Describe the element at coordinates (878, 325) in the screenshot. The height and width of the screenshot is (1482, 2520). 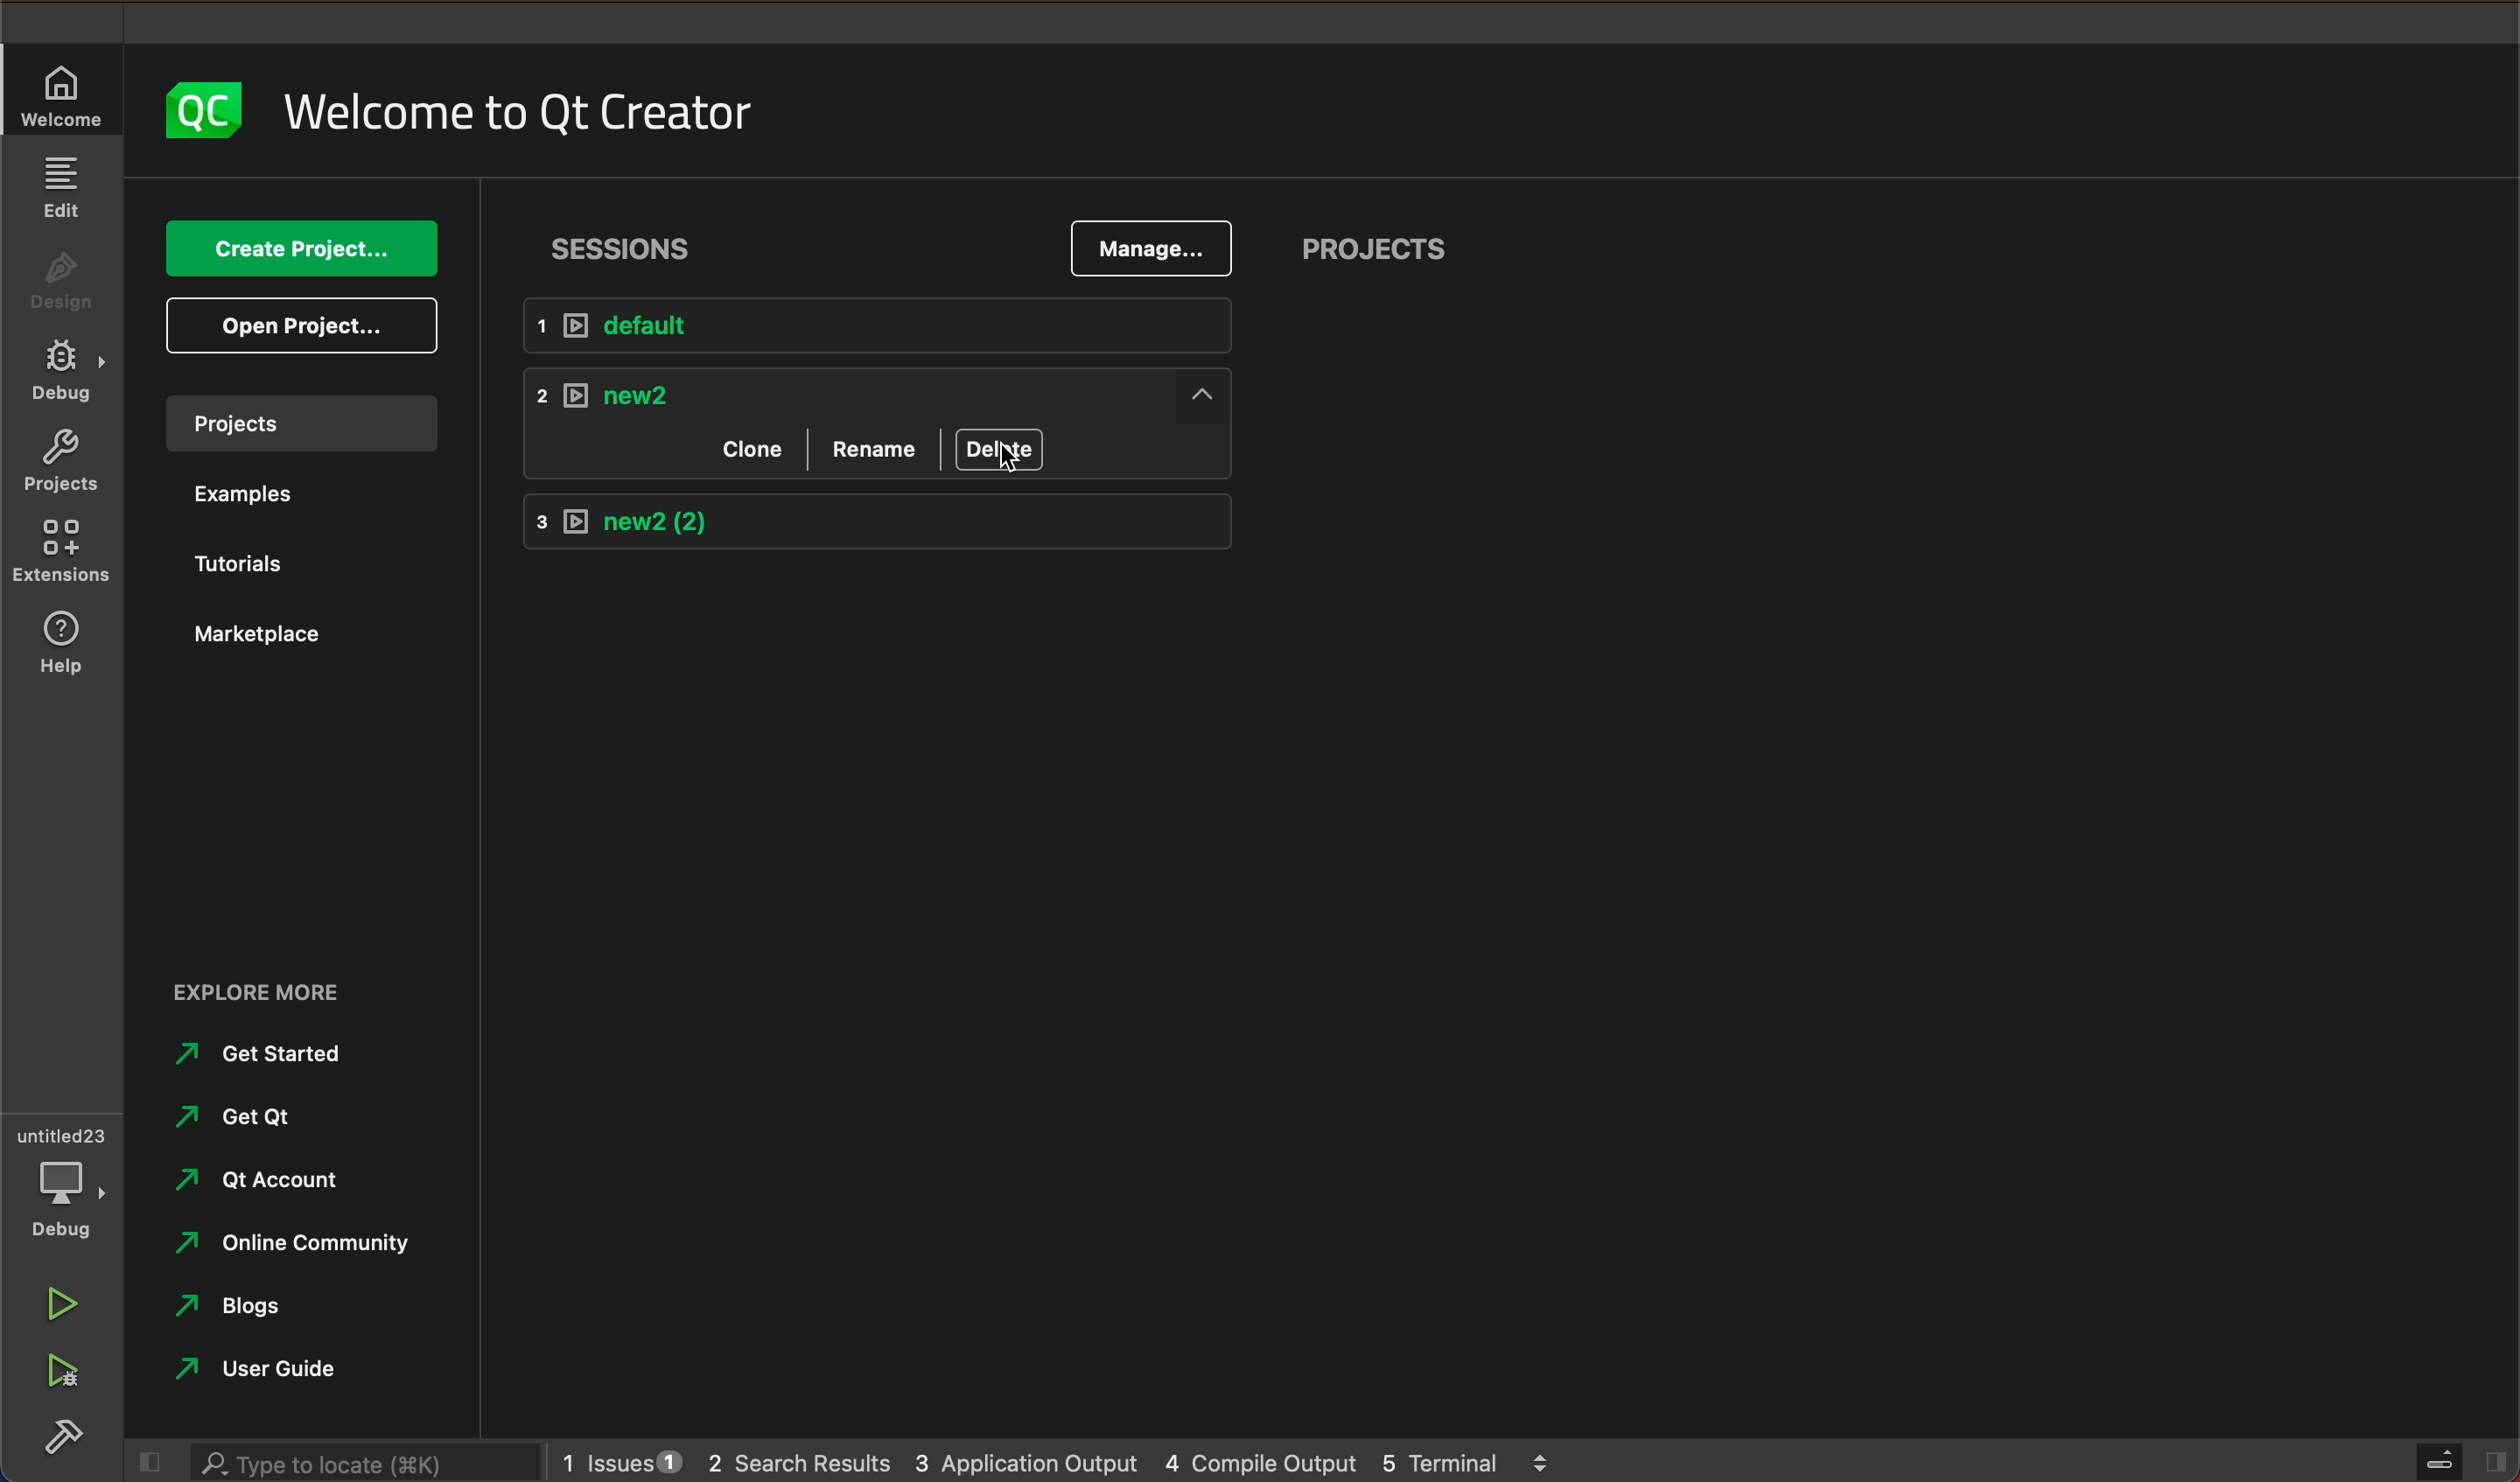
I see `default` at that location.